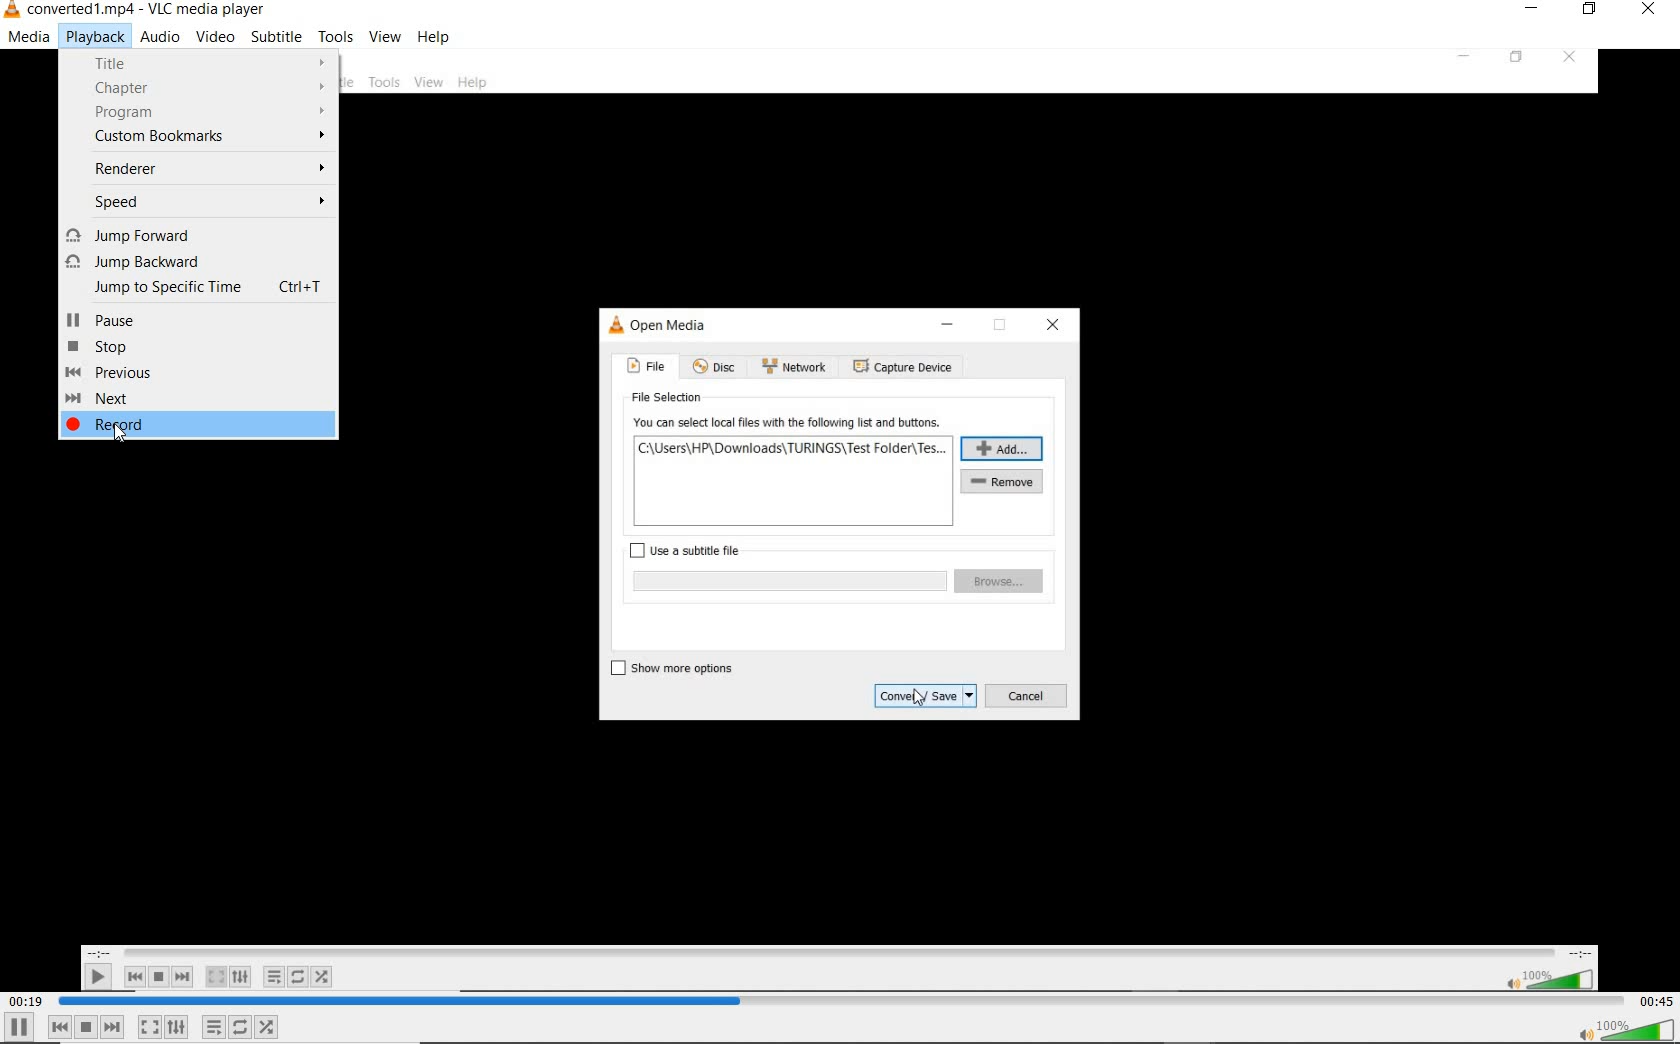  Describe the element at coordinates (60, 1027) in the screenshot. I see `previous media` at that location.